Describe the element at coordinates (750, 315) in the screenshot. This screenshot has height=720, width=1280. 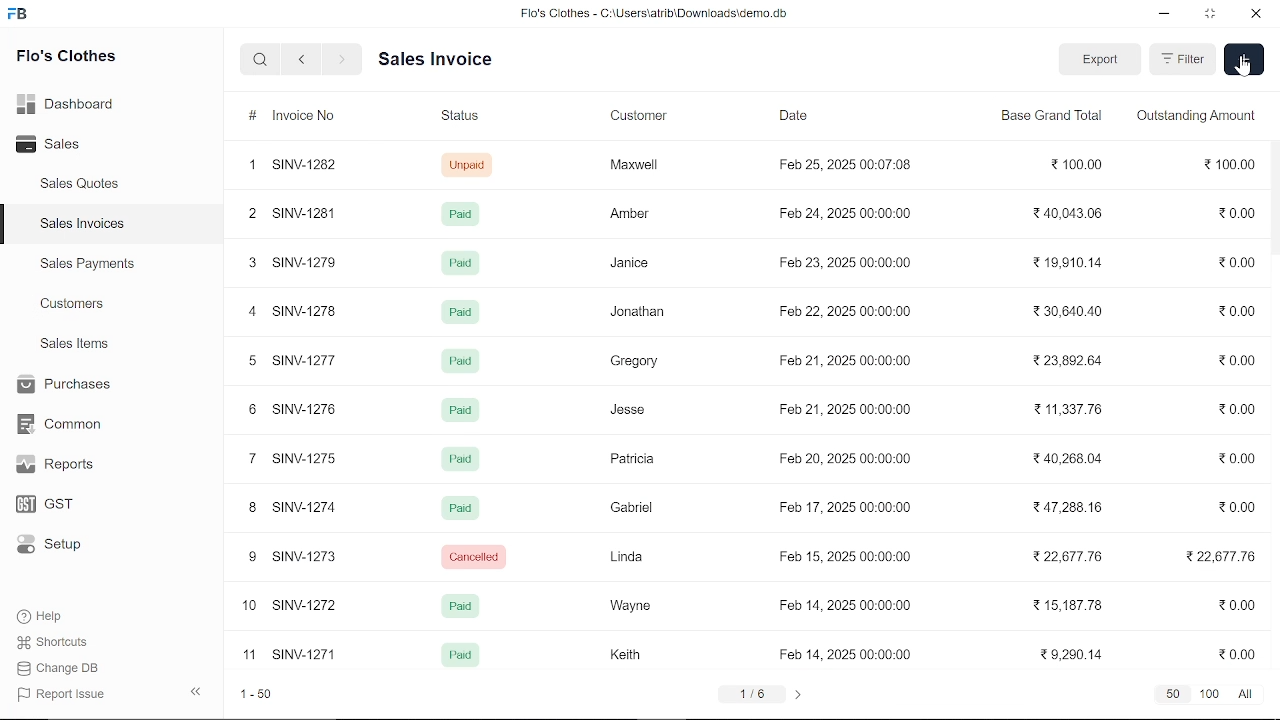
I see `4 SINV-1278 Paid Jonathan Feb 22, 2025 00:00:00 230,640.40 20.00` at that location.